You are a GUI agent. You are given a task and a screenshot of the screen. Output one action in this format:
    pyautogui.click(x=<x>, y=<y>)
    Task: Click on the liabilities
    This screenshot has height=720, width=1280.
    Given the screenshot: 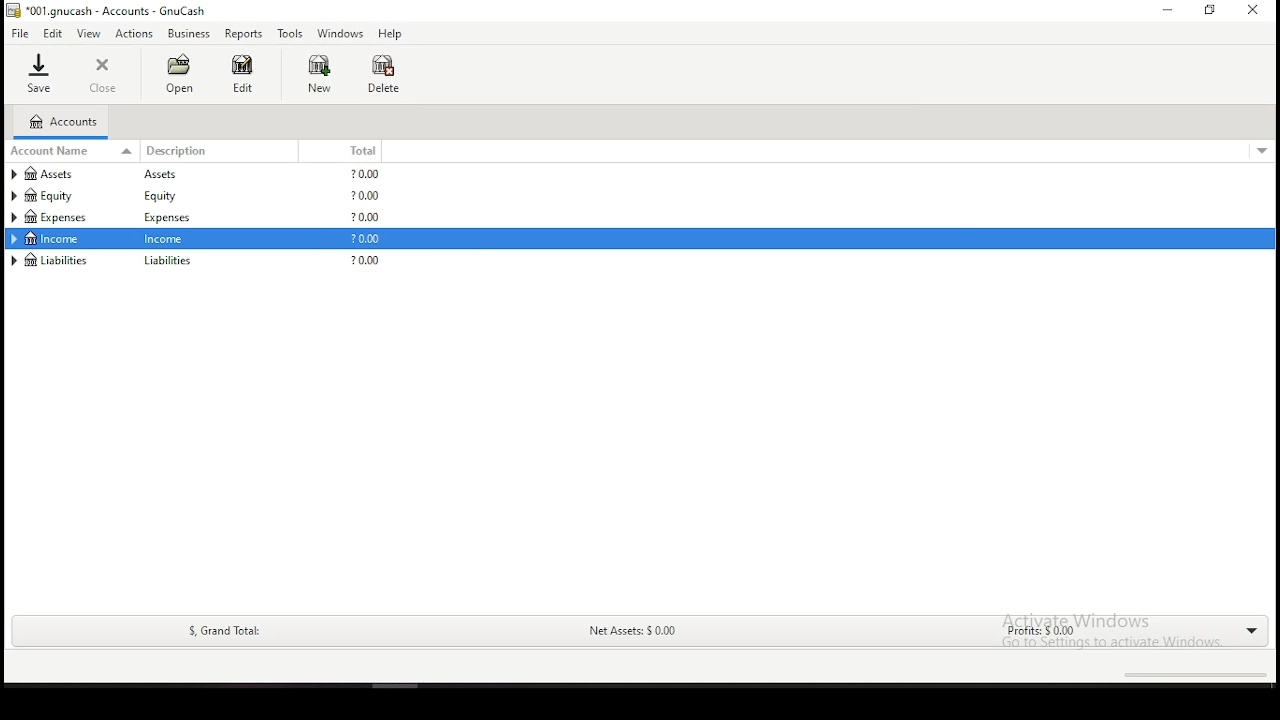 What is the action you would take?
    pyautogui.click(x=52, y=260)
    